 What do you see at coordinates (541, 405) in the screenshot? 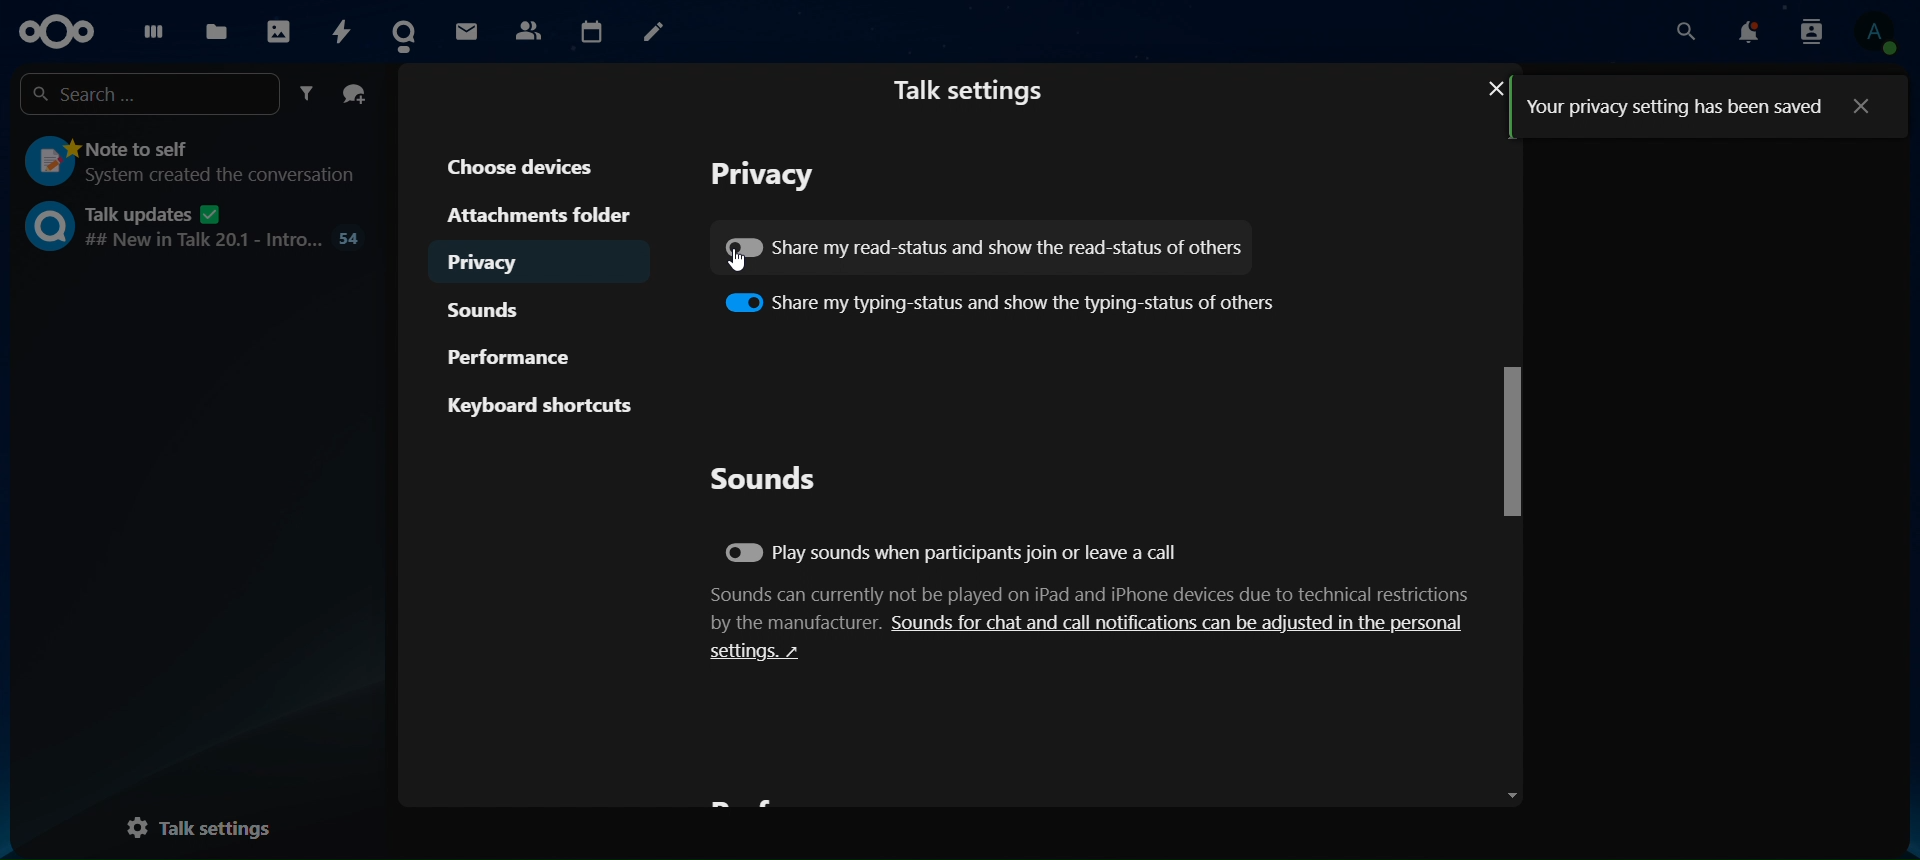
I see `keyboard shortcuts` at bounding box center [541, 405].